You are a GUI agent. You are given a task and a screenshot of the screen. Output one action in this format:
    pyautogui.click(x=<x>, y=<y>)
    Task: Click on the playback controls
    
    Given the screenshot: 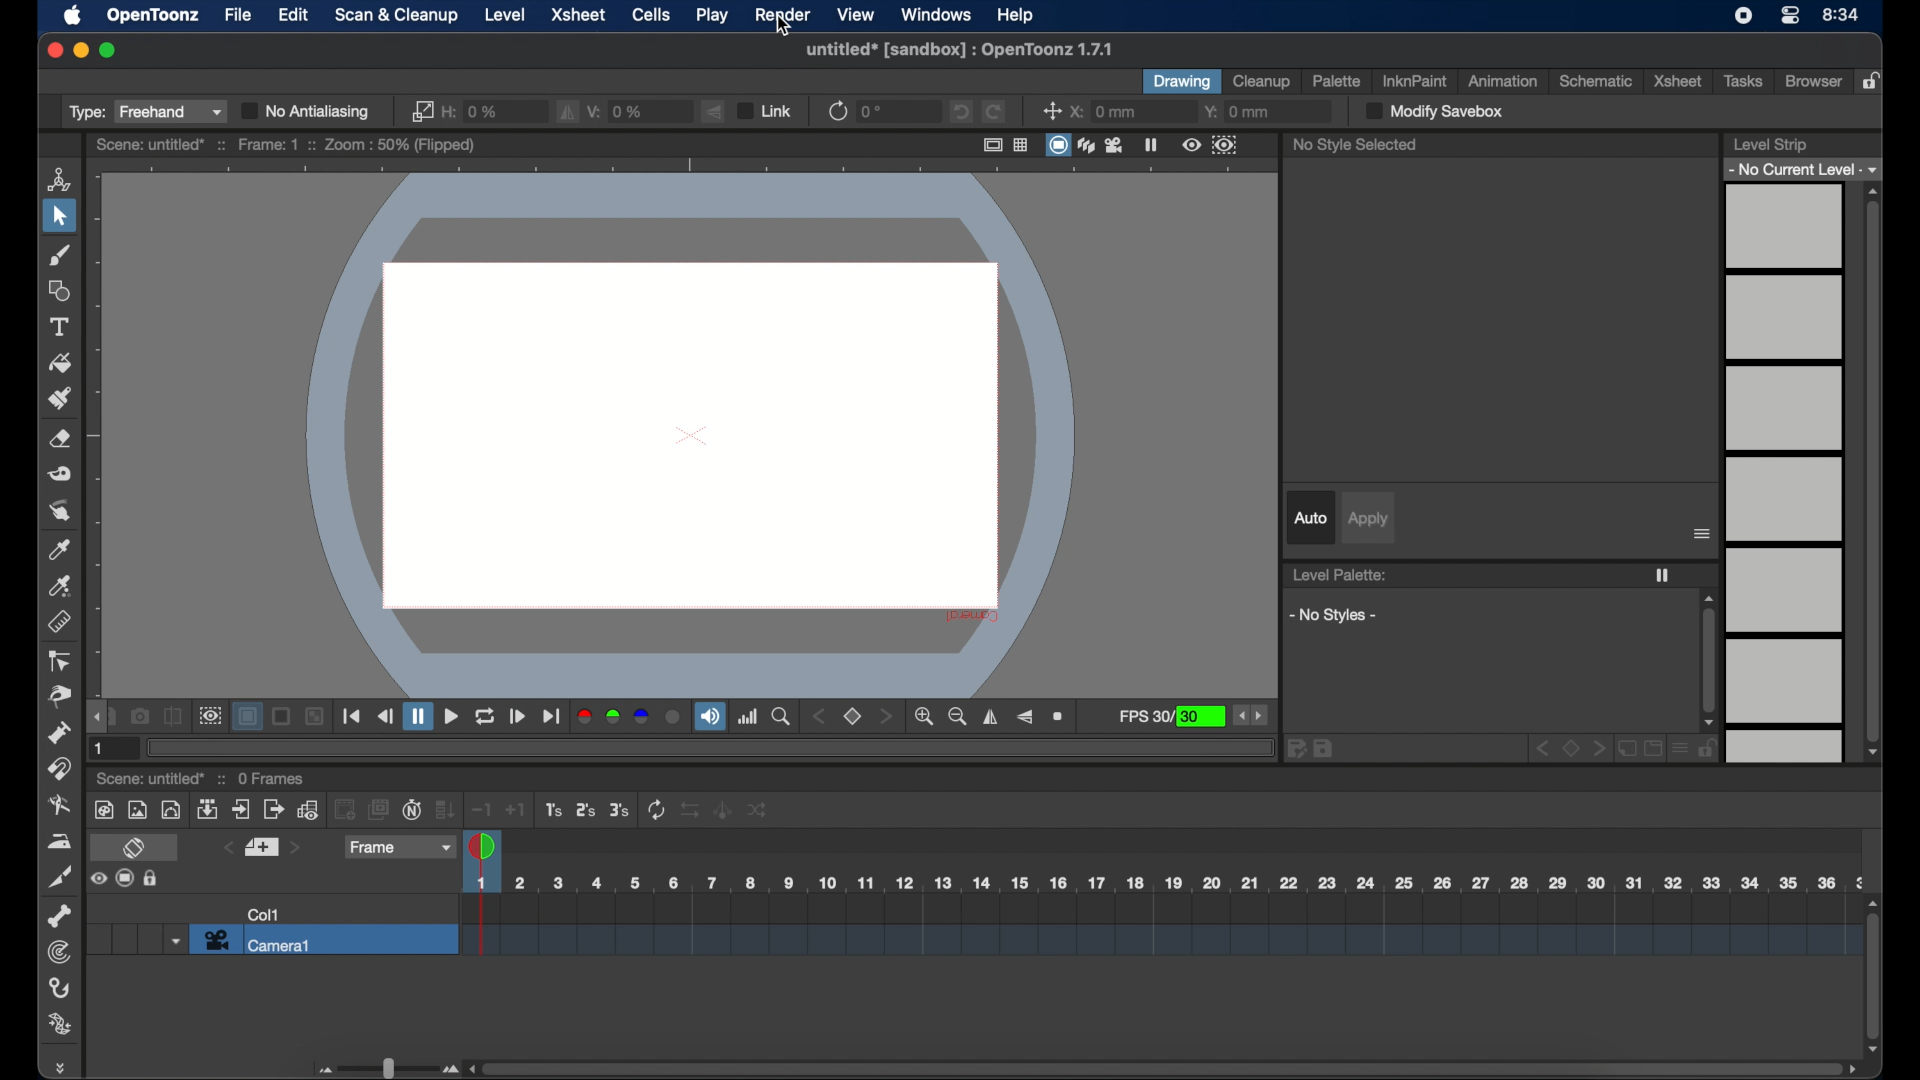 What is the action you would take?
    pyautogui.click(x=353, y=716)
    